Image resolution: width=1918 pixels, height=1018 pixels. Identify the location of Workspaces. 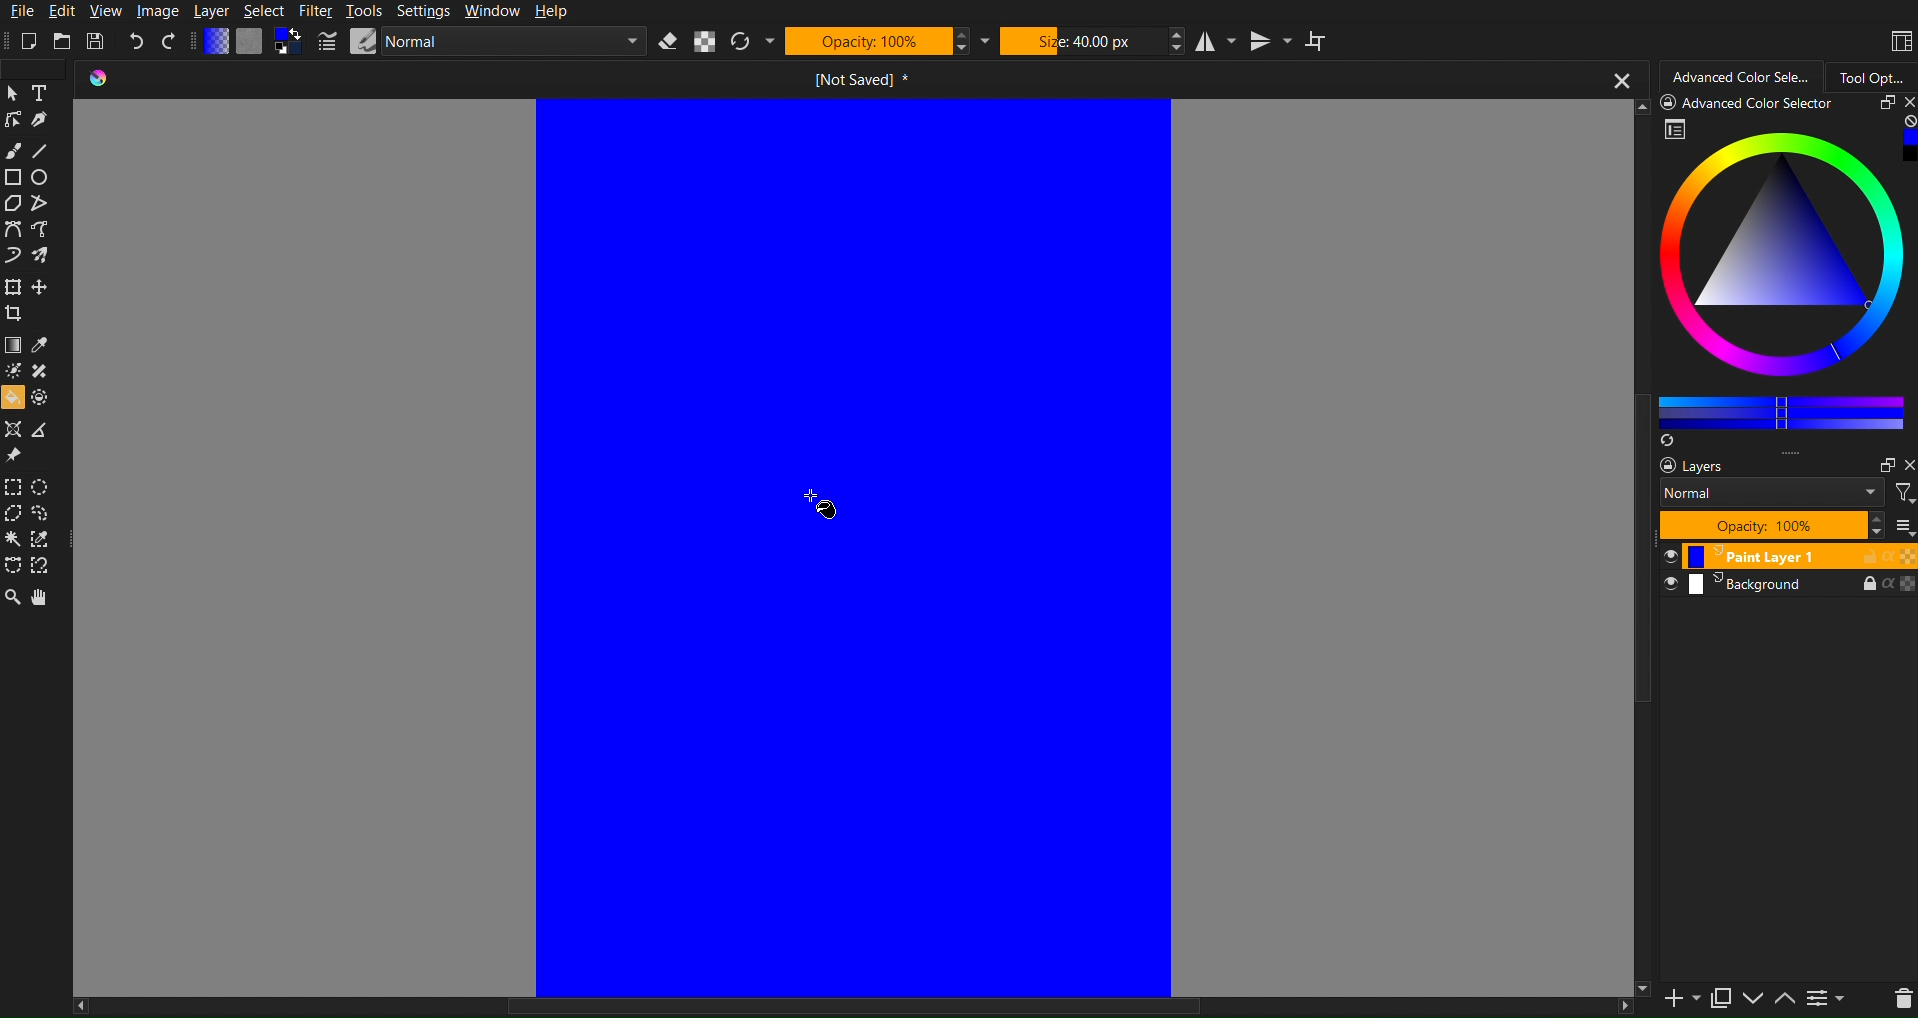
(1899, 38).